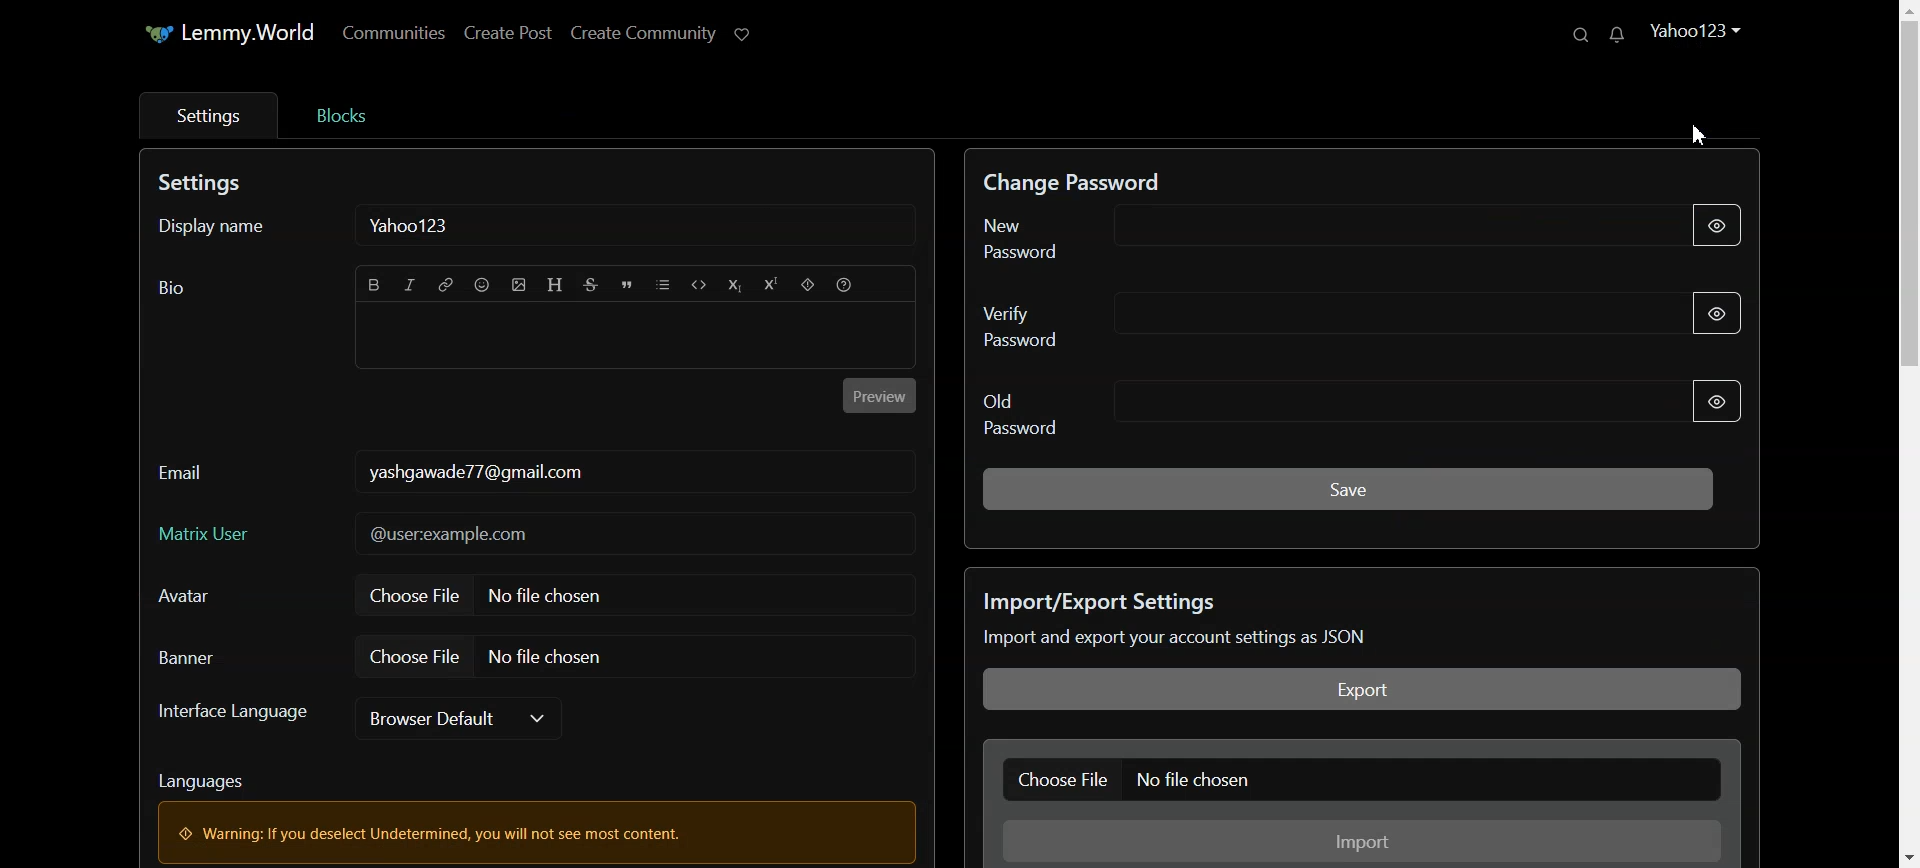 The image size is (1920, 868). Describe the element at coordinates (734, 284) in the screenshot. I see `Subscript` at that location.